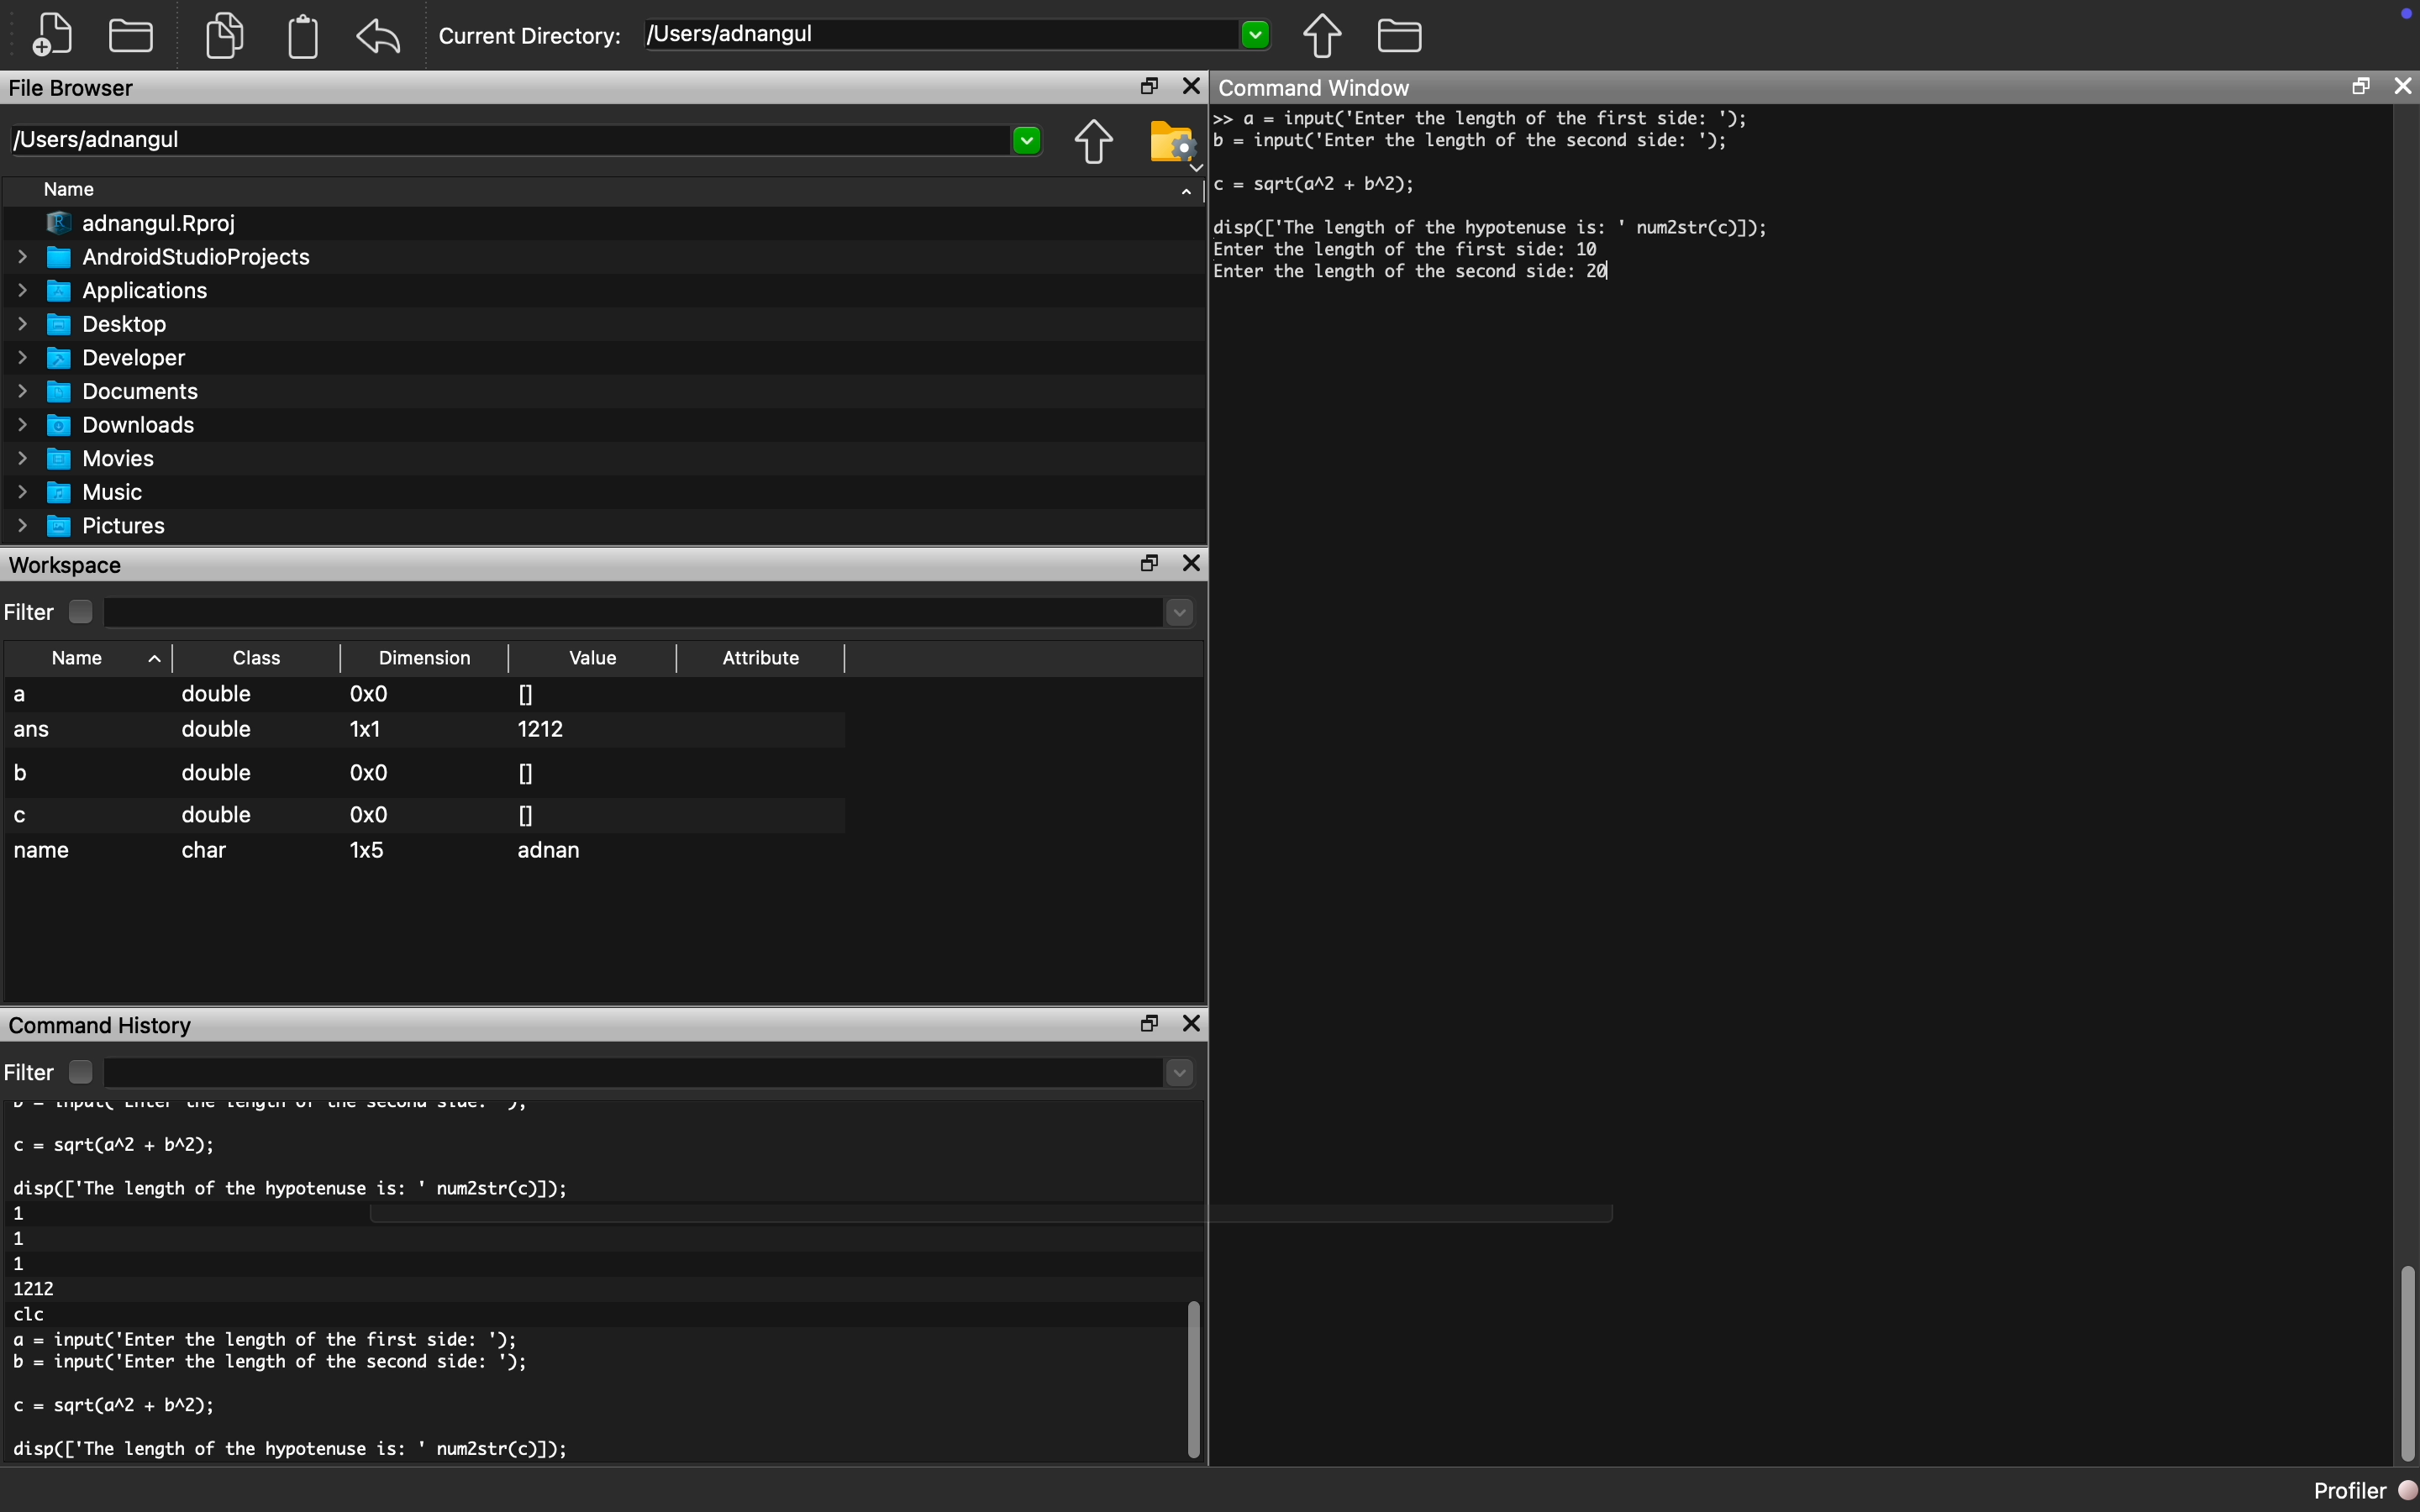 The height and width of the screenshot is (1512, 2420). Describe the element at coordinates (1535, 214) in the screenshot. I see `ee
>> a = input('Enter the length of the first side: ');

b = input('Enter the length of the second side: ');

c = sqrt(ar2 + bA2);

disp(['The length of the hypotenuse is: ' num2str(c)]);

Enter the length of the first side: 10

Enter the length of the second side: |` at that location.